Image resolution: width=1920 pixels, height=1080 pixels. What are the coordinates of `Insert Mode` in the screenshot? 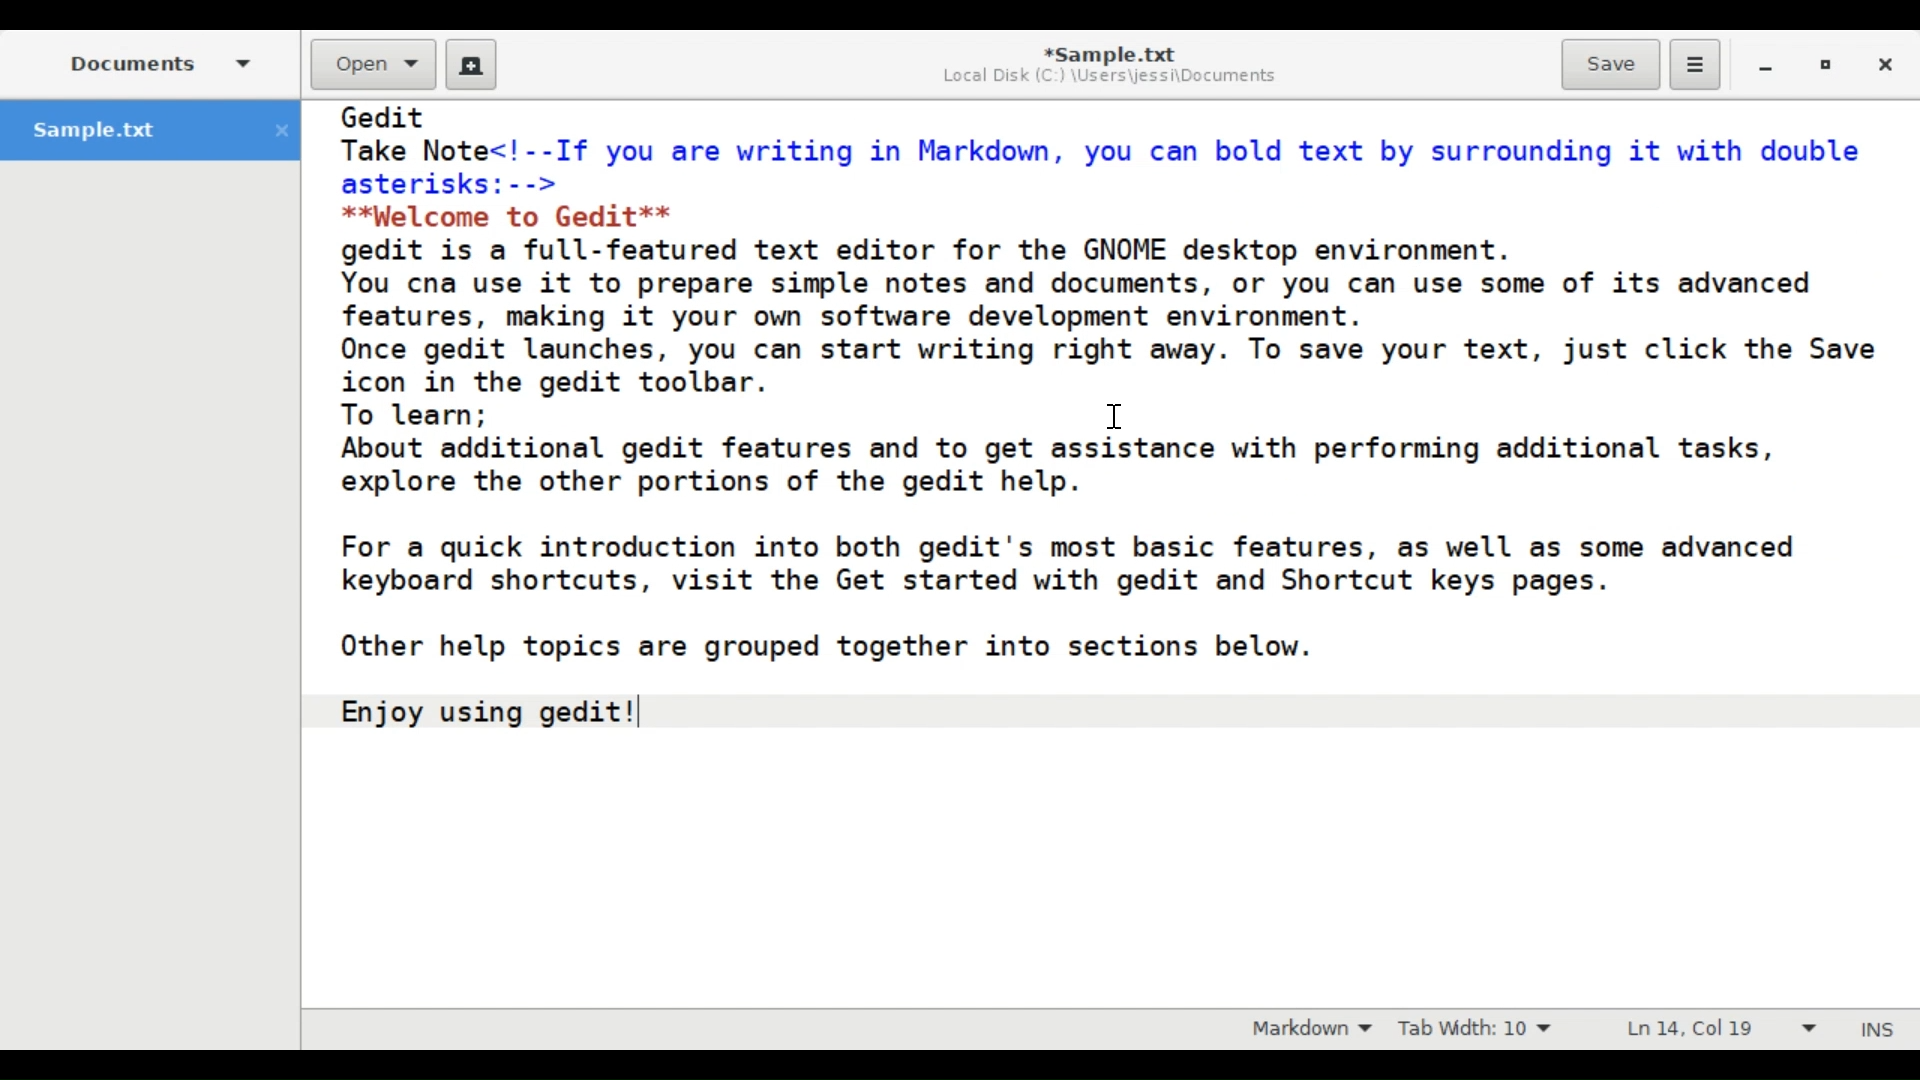 It's located at (1880, 1029).